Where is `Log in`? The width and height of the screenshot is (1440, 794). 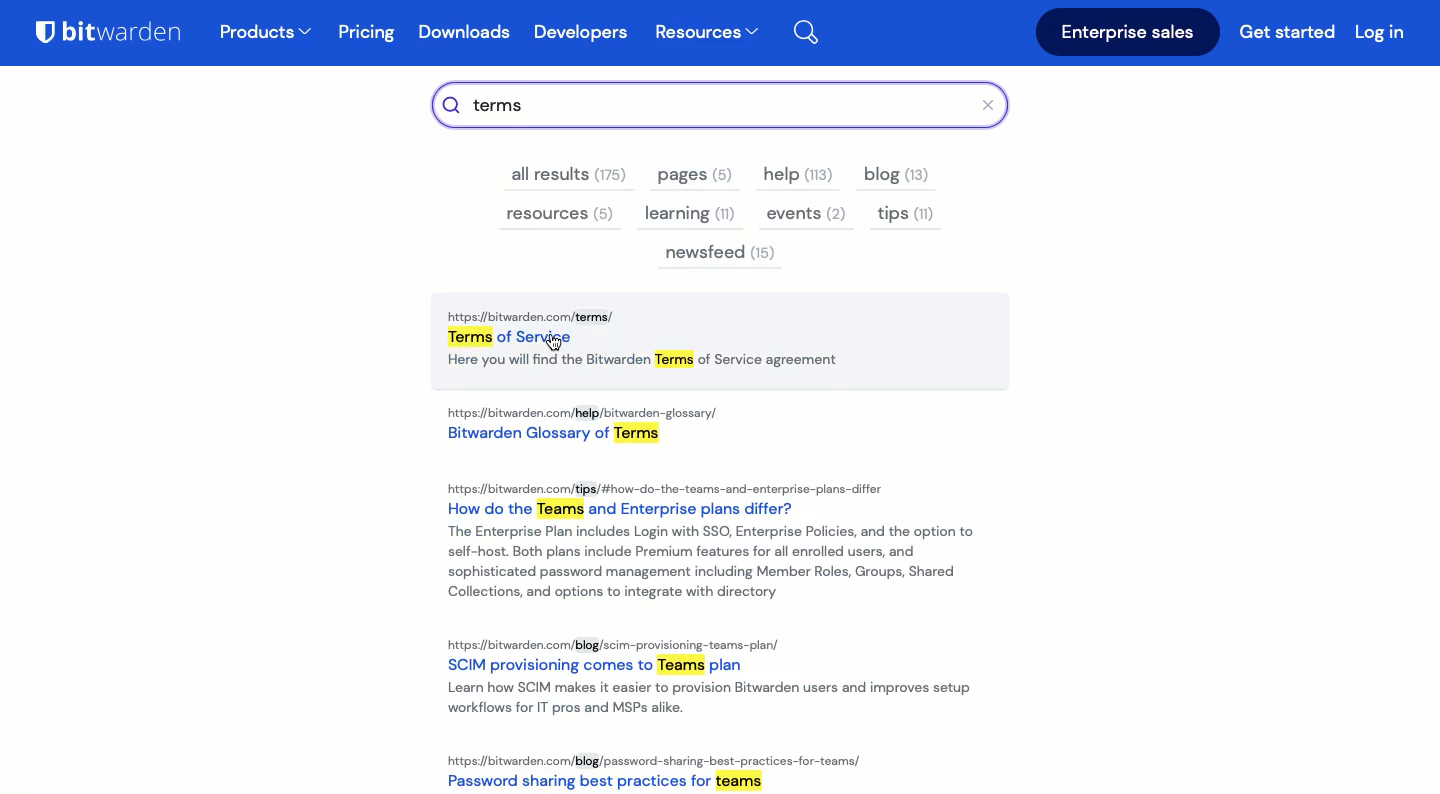 Log in is located at coordinates (1380, 31).